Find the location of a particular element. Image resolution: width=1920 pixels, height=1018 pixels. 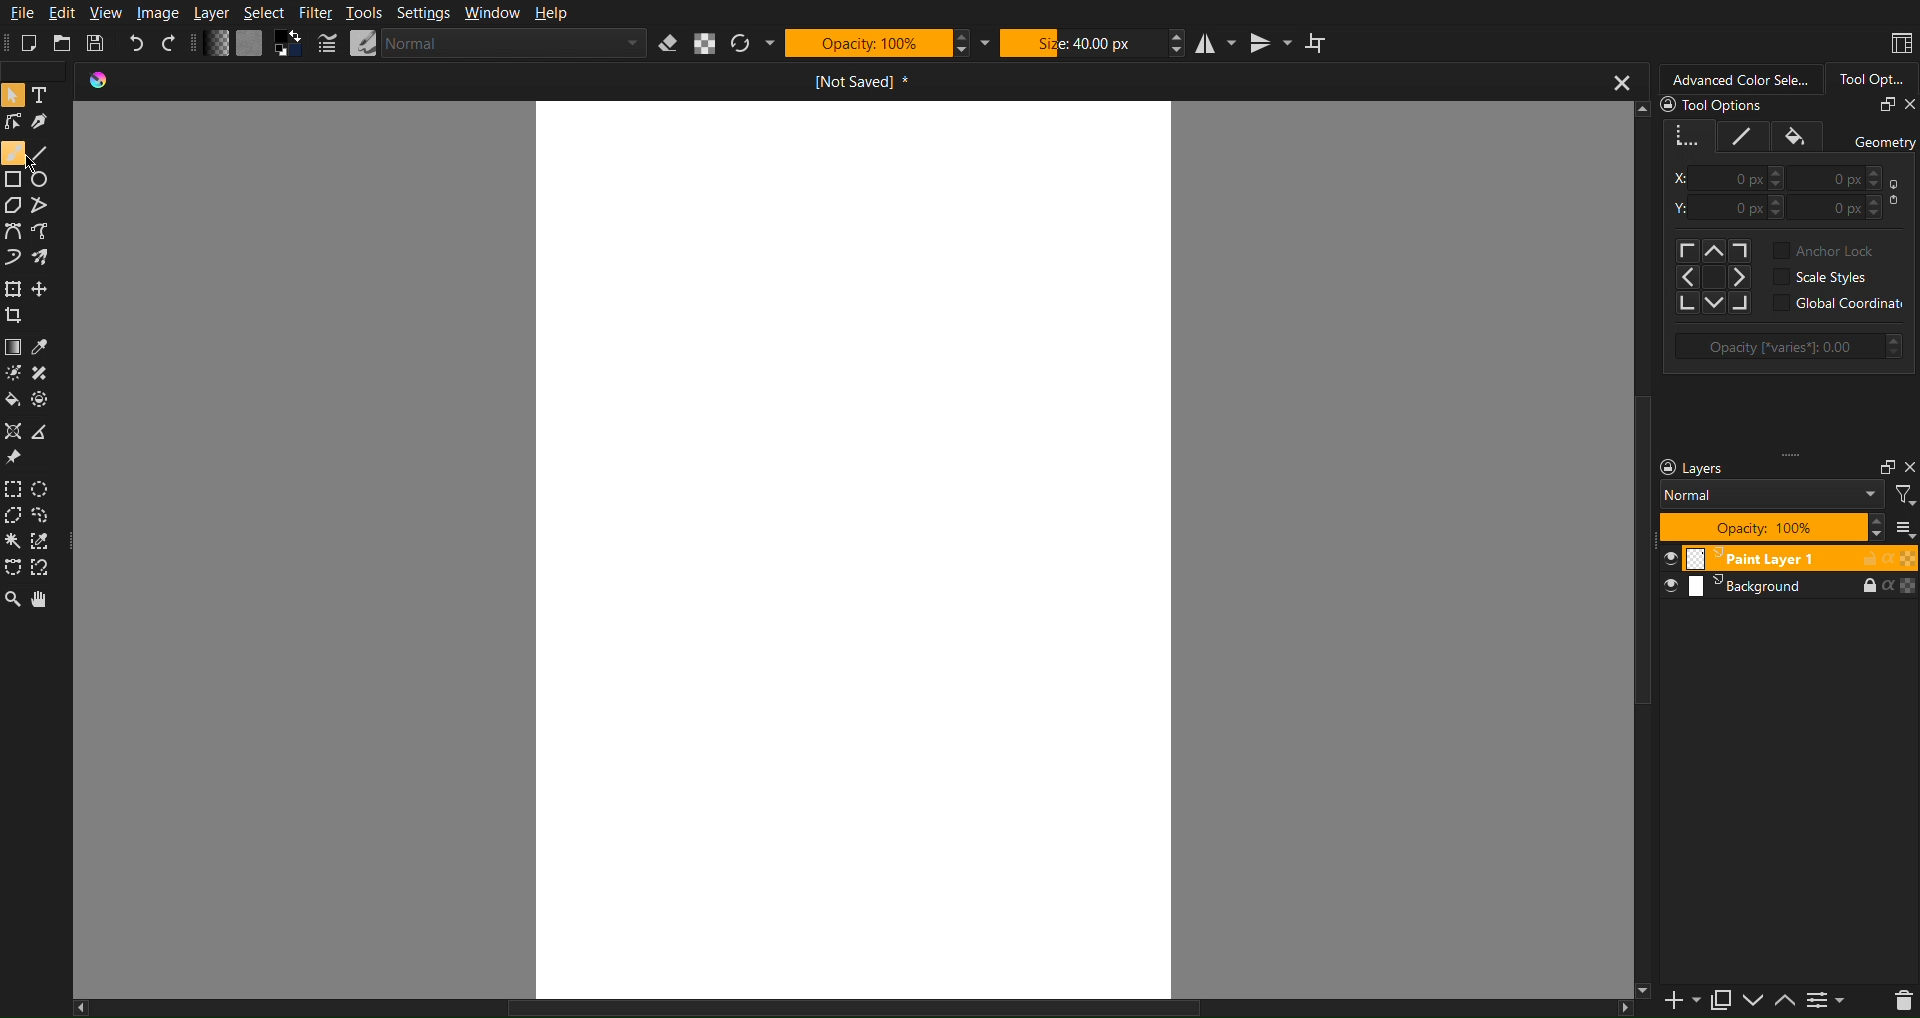

Geometry is located at coordinates (1688, 136).